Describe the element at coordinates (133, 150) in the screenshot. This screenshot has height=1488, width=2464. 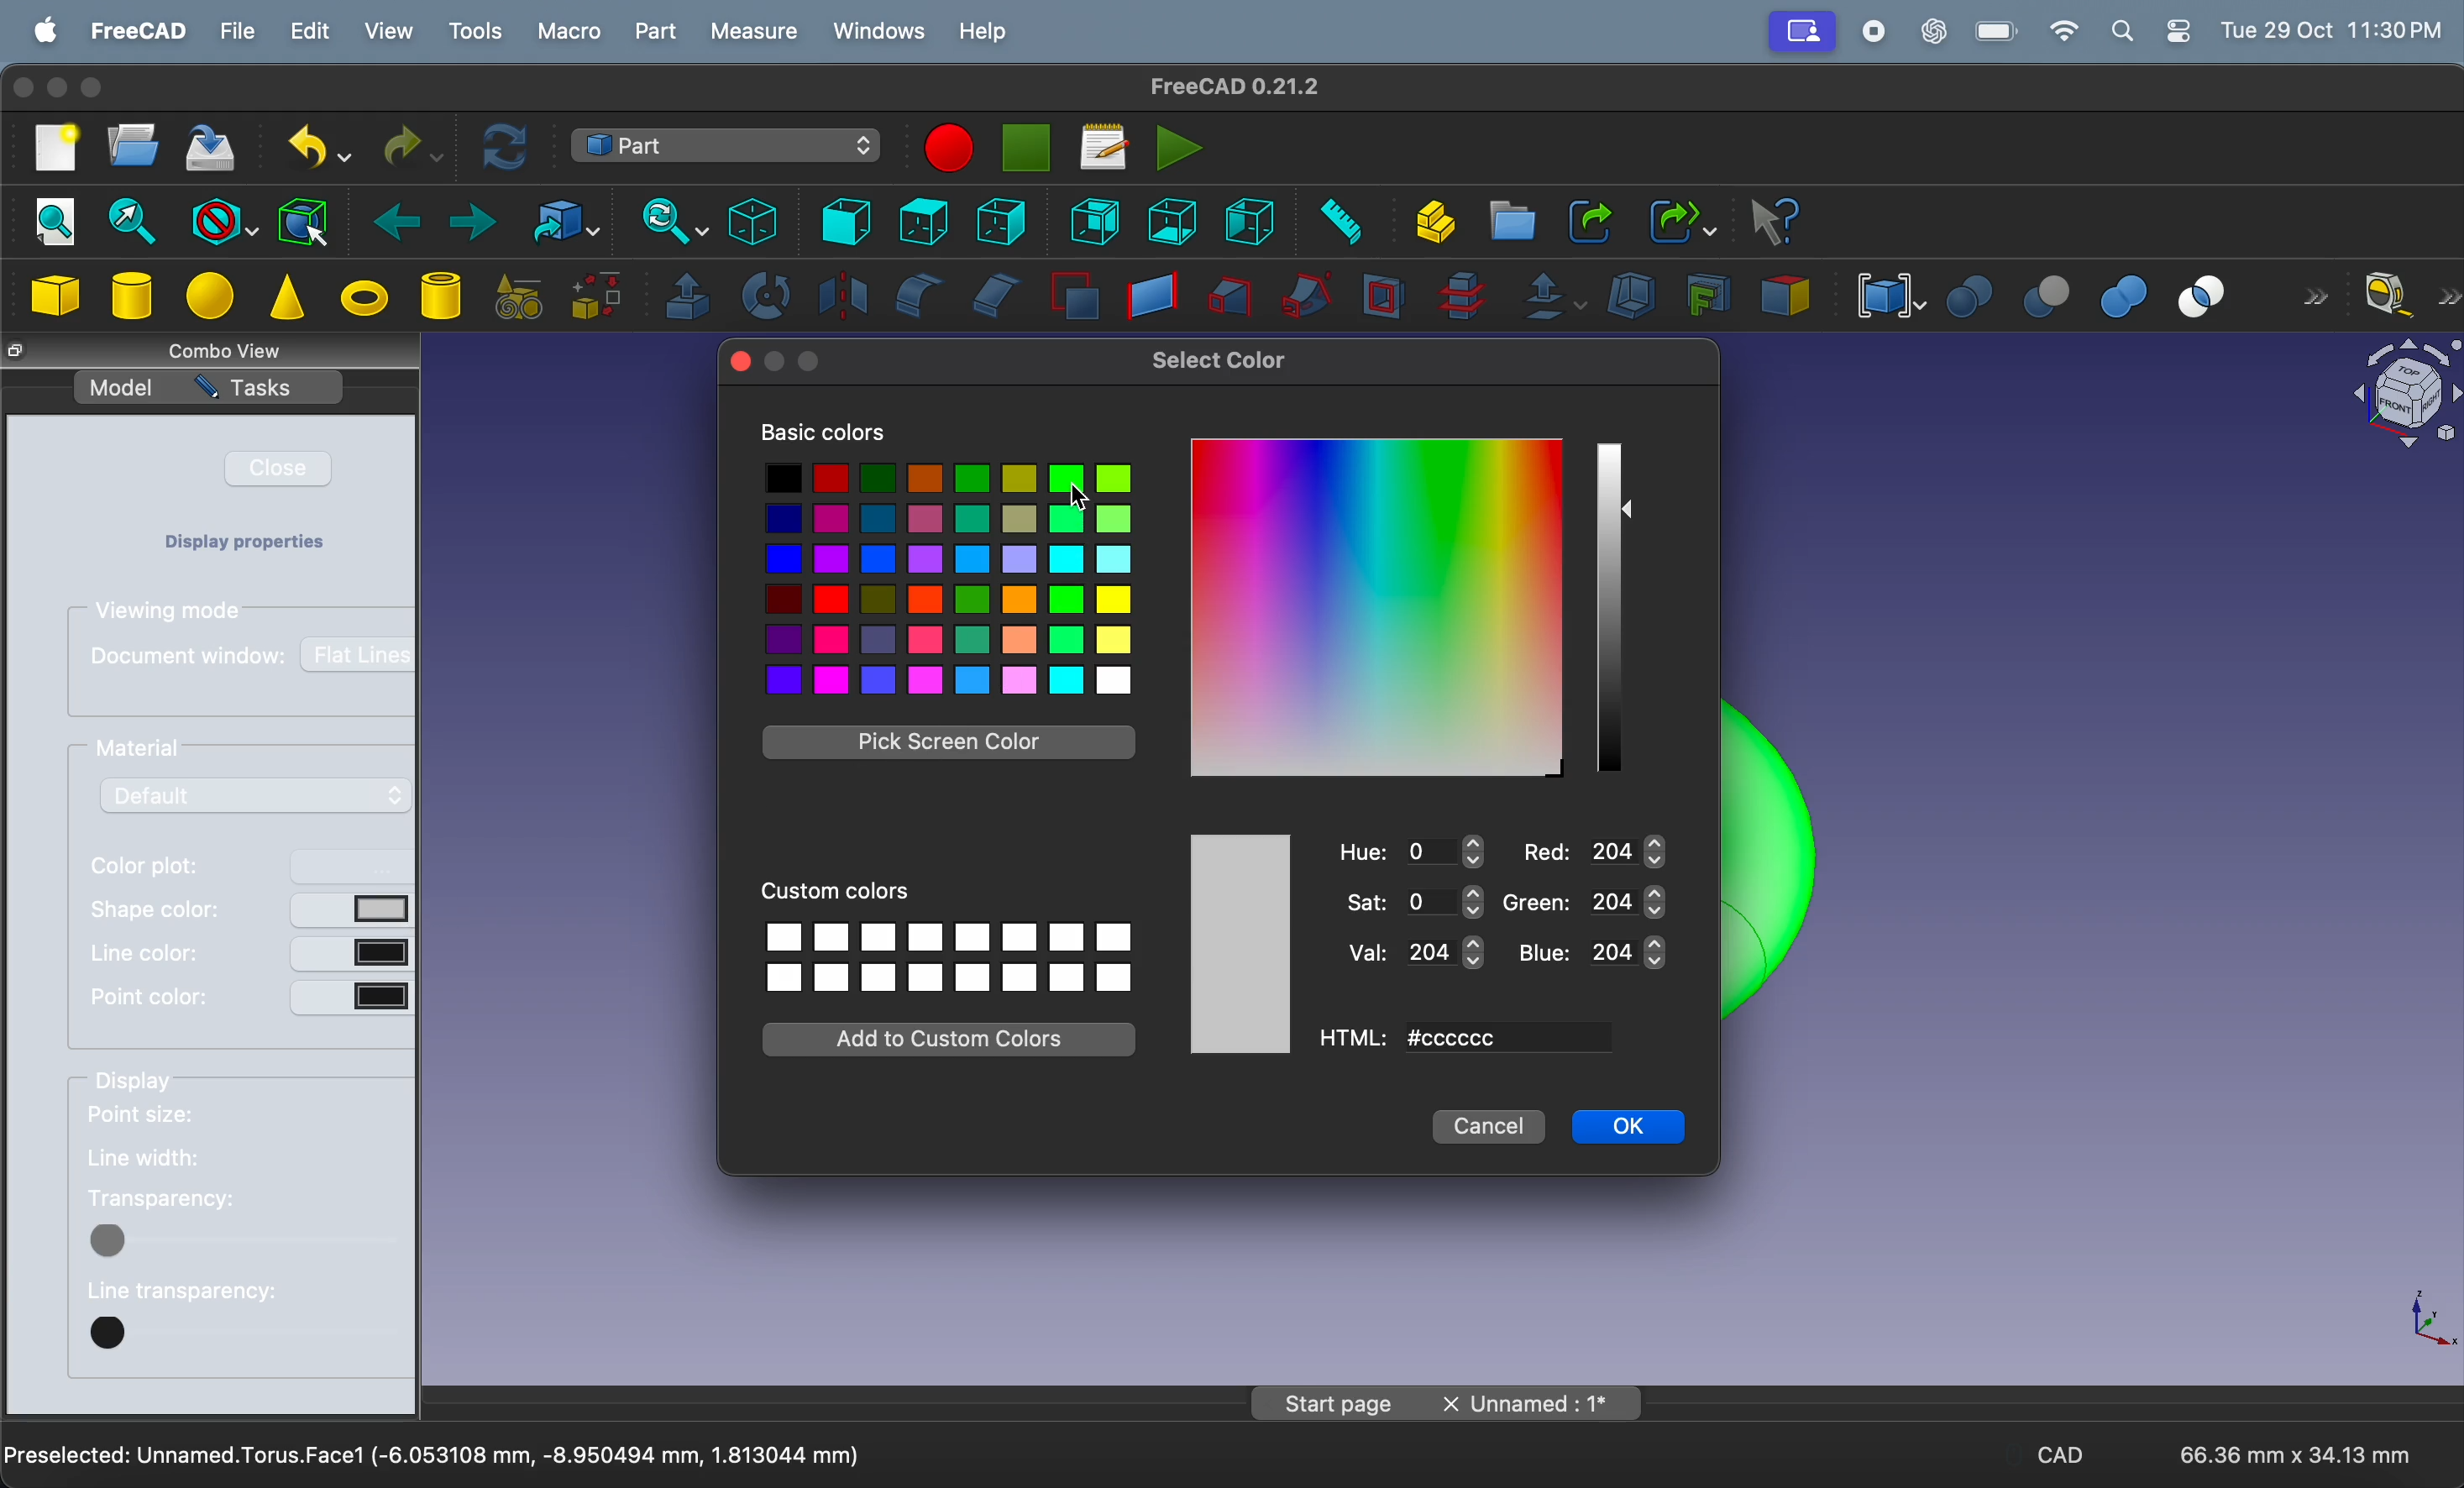
I see `open` at that location.